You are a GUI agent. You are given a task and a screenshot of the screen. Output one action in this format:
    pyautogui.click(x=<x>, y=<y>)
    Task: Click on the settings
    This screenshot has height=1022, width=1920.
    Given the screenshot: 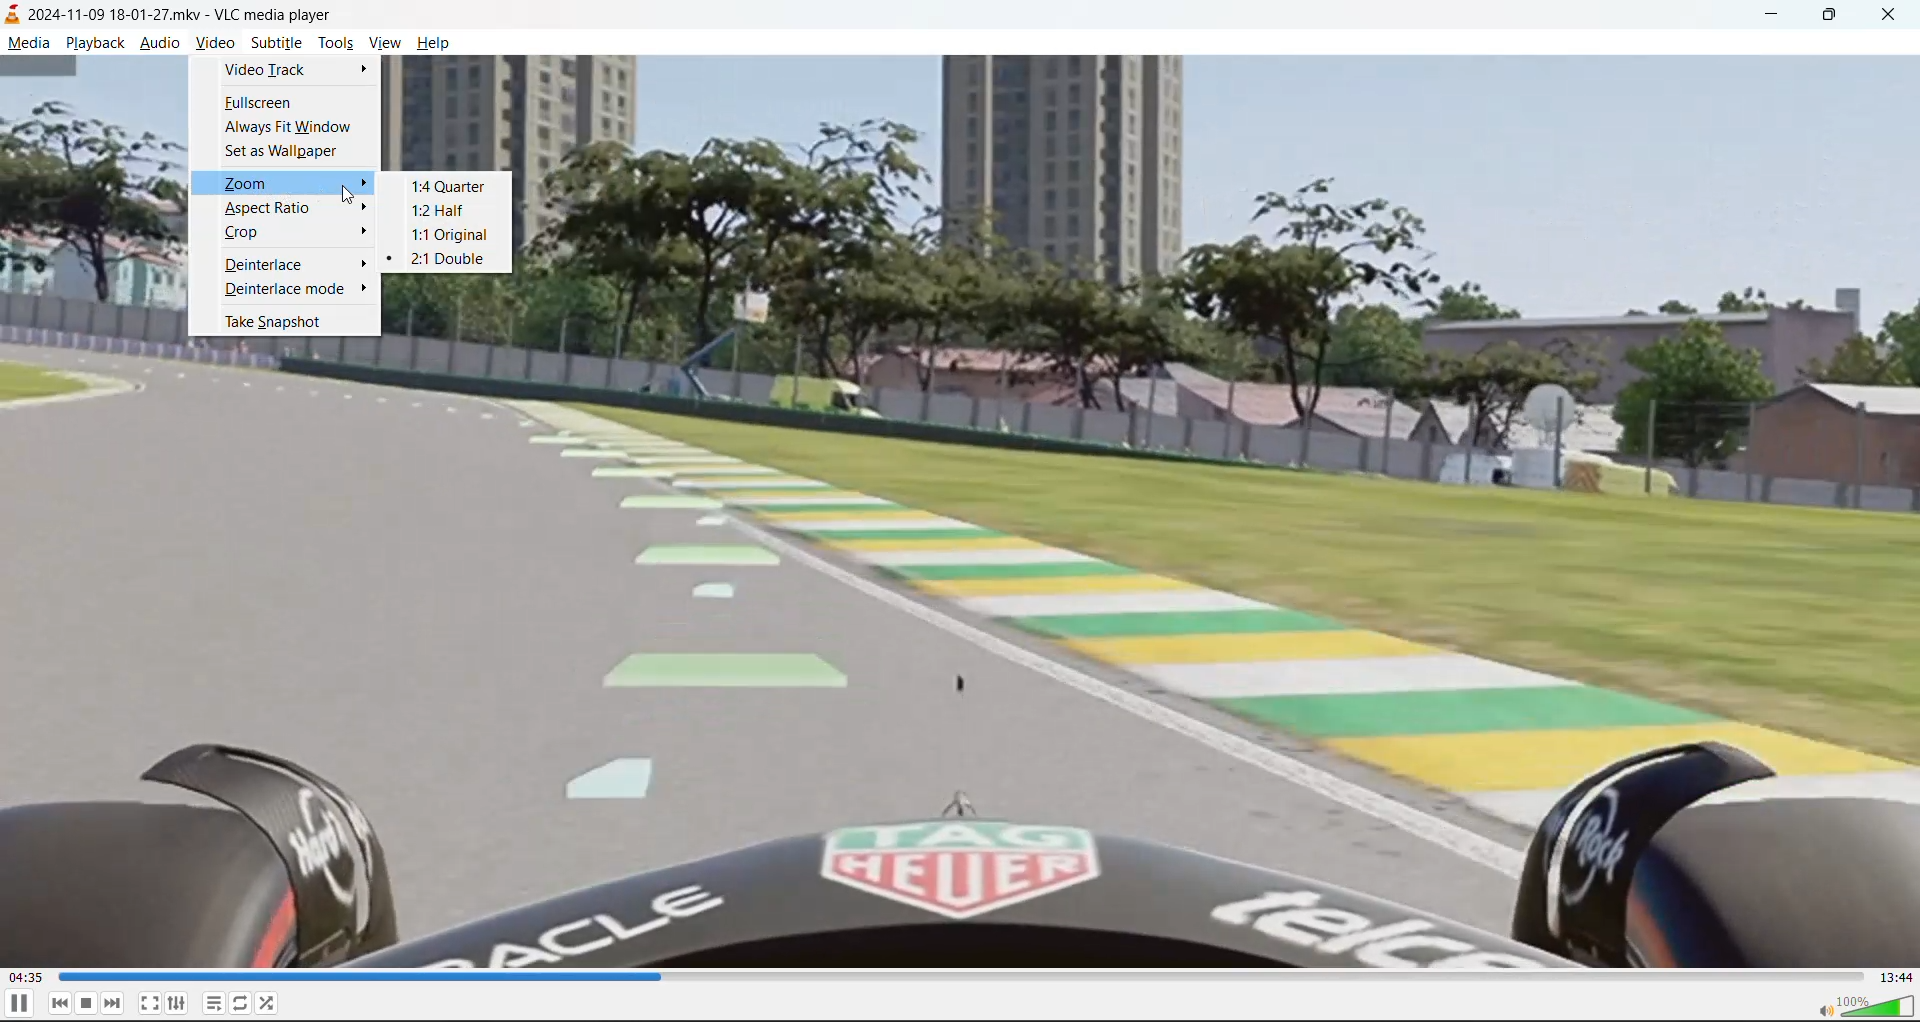 What is the action you would take?
    pyautogui.click(x=175, y=1002)
    